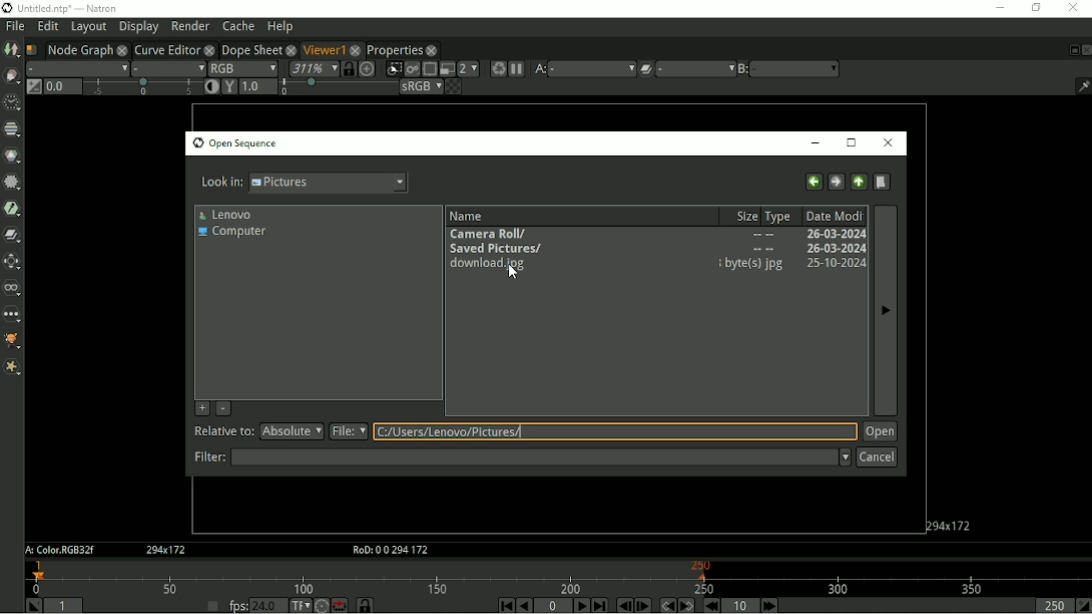 The height and width of the screenshot is (614, 1092). I want to click on Aspect, so click(167, 550).